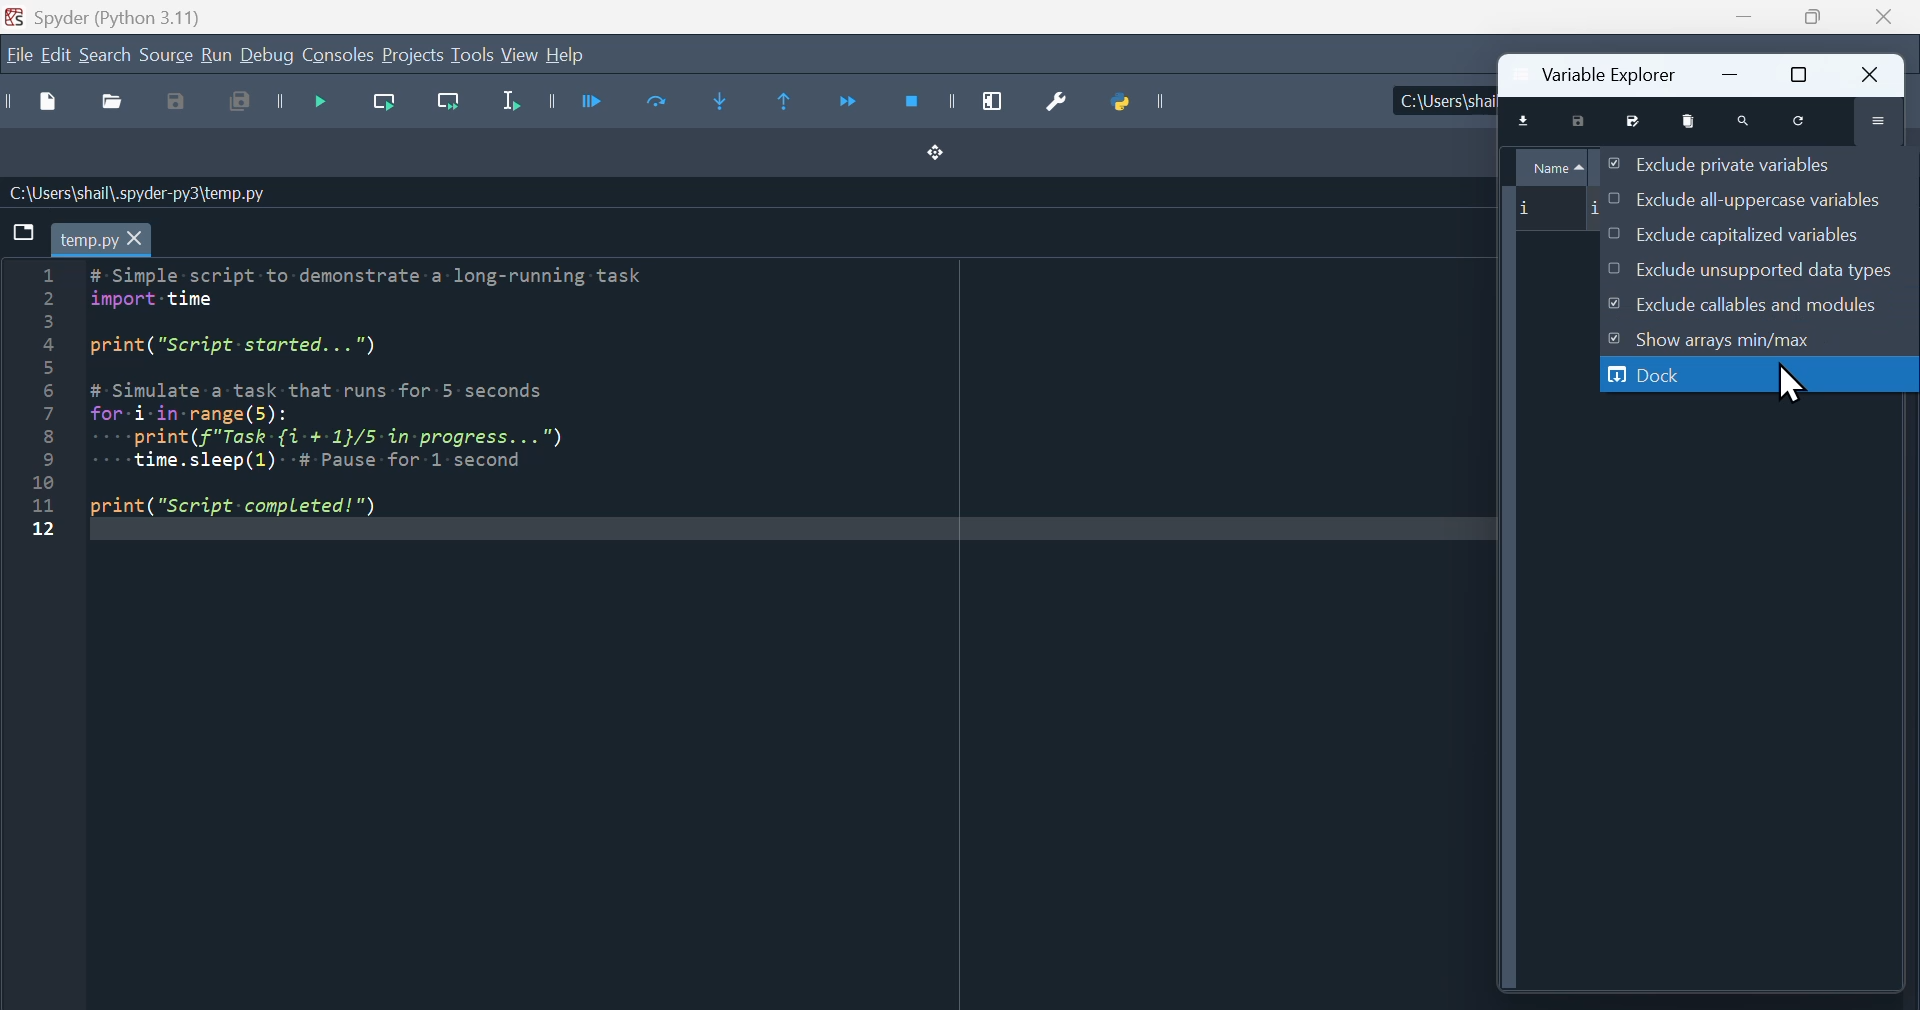 Image resolution: width=1920 pixels, height=1010 pixels. Describe the element at coordinates (181, 103) in the screenshot. I see `save as` at that location.